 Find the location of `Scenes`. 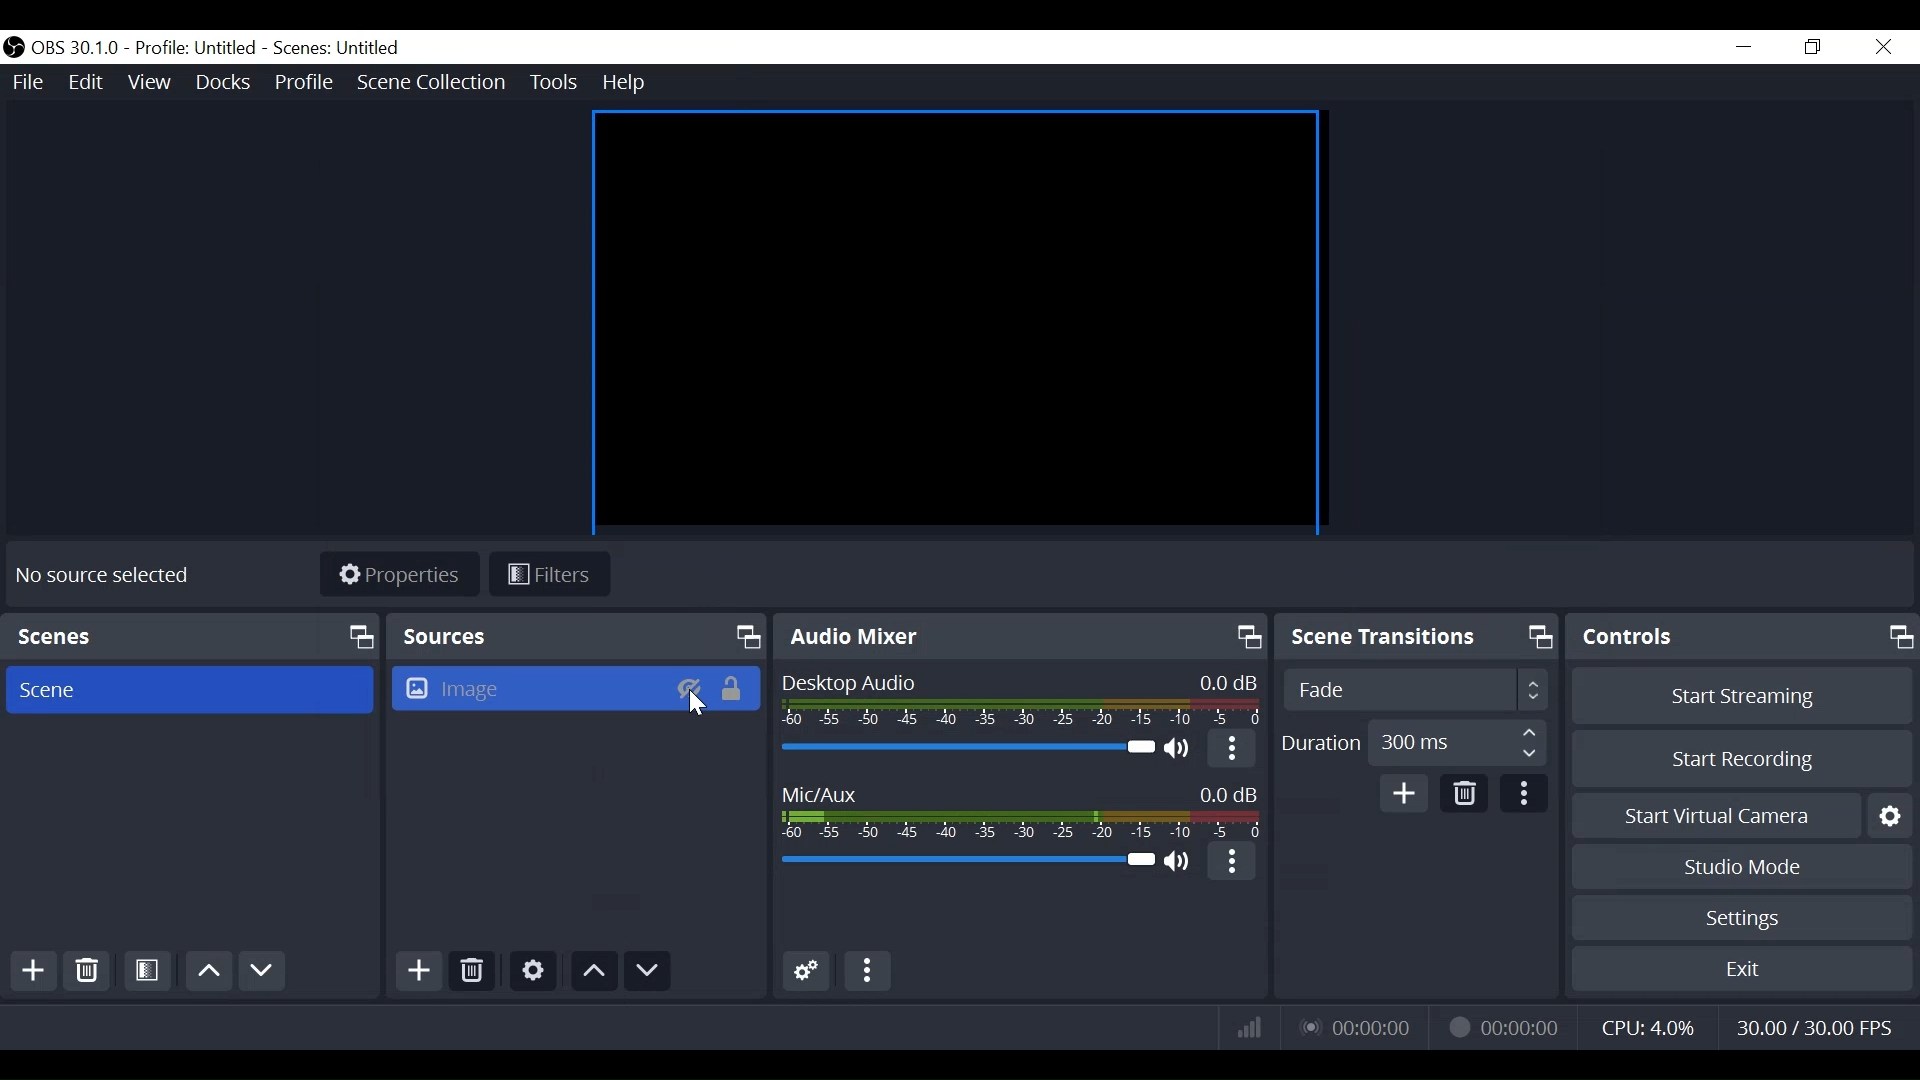

Scenes is located at coordinates (190, 636).